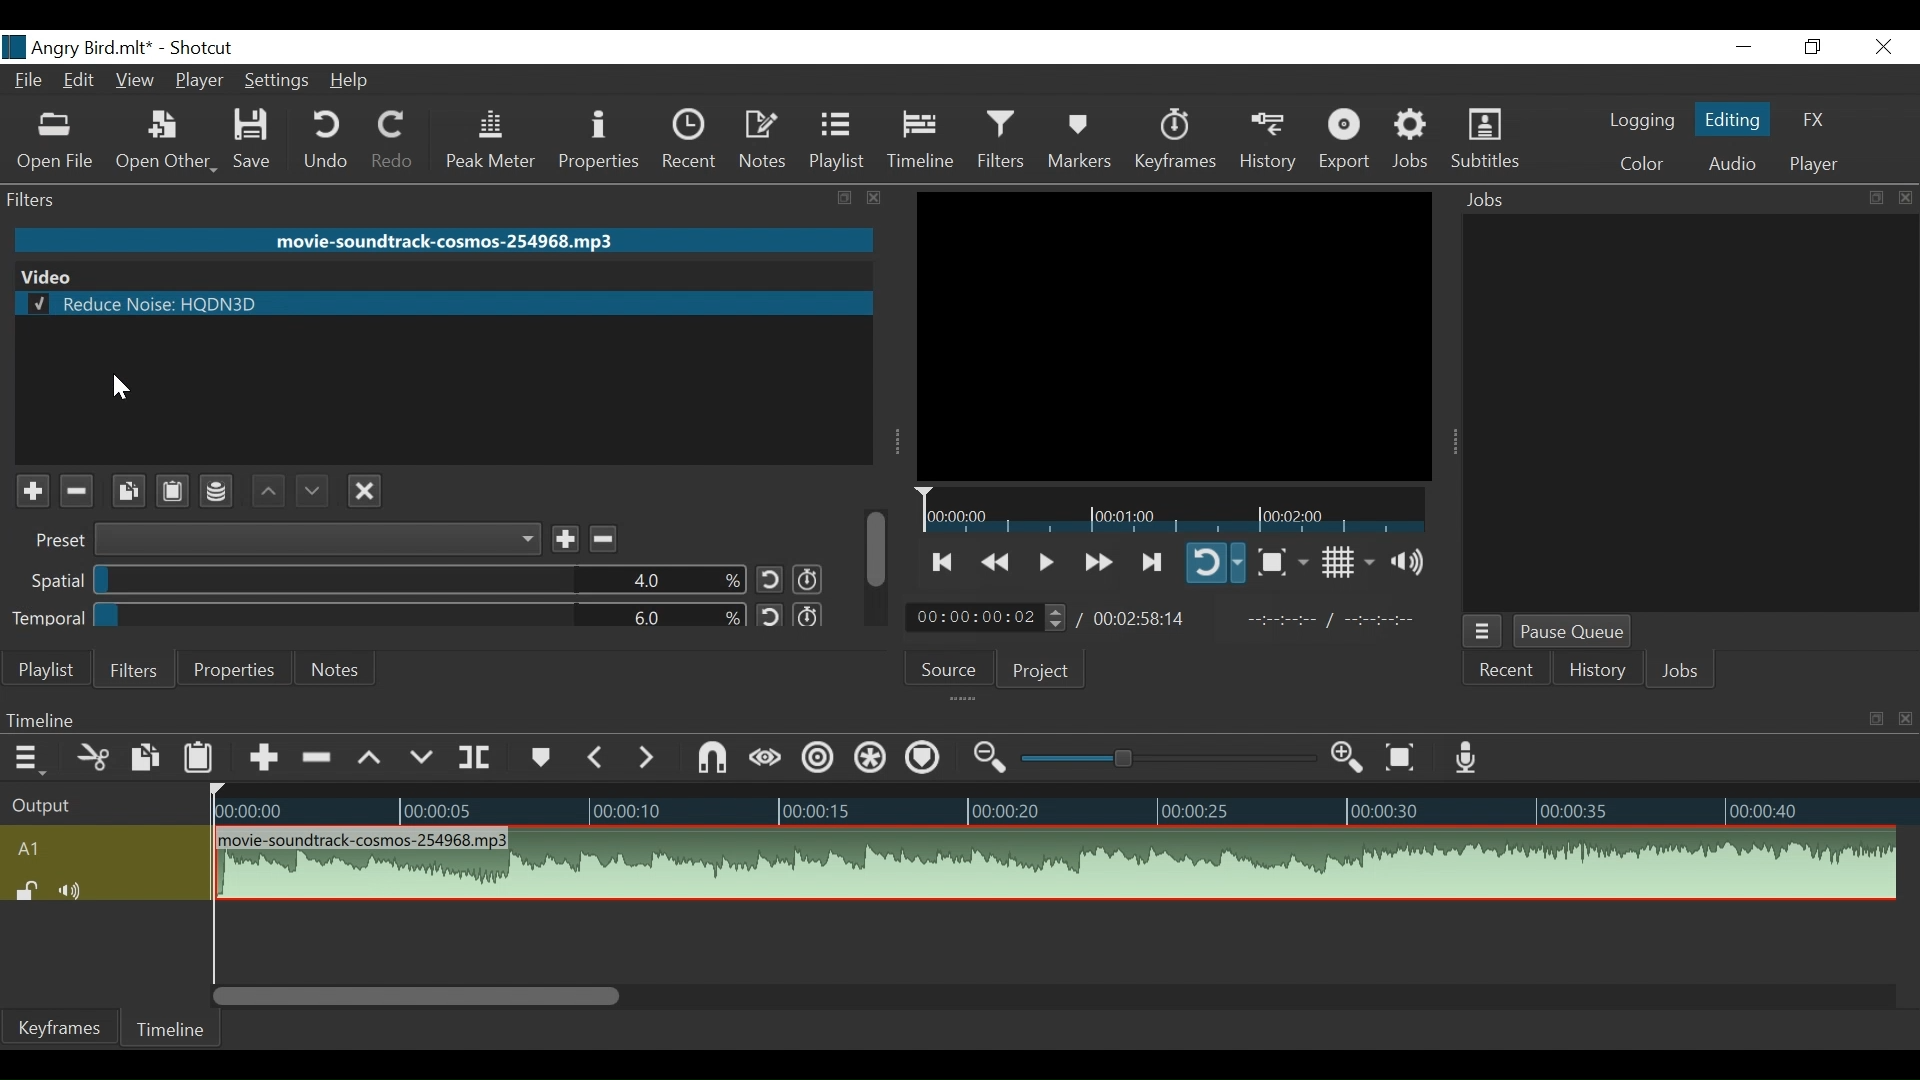  Describe the element at coordinates (772, 620) in the screenshot. I see `Reset Default` at that location.